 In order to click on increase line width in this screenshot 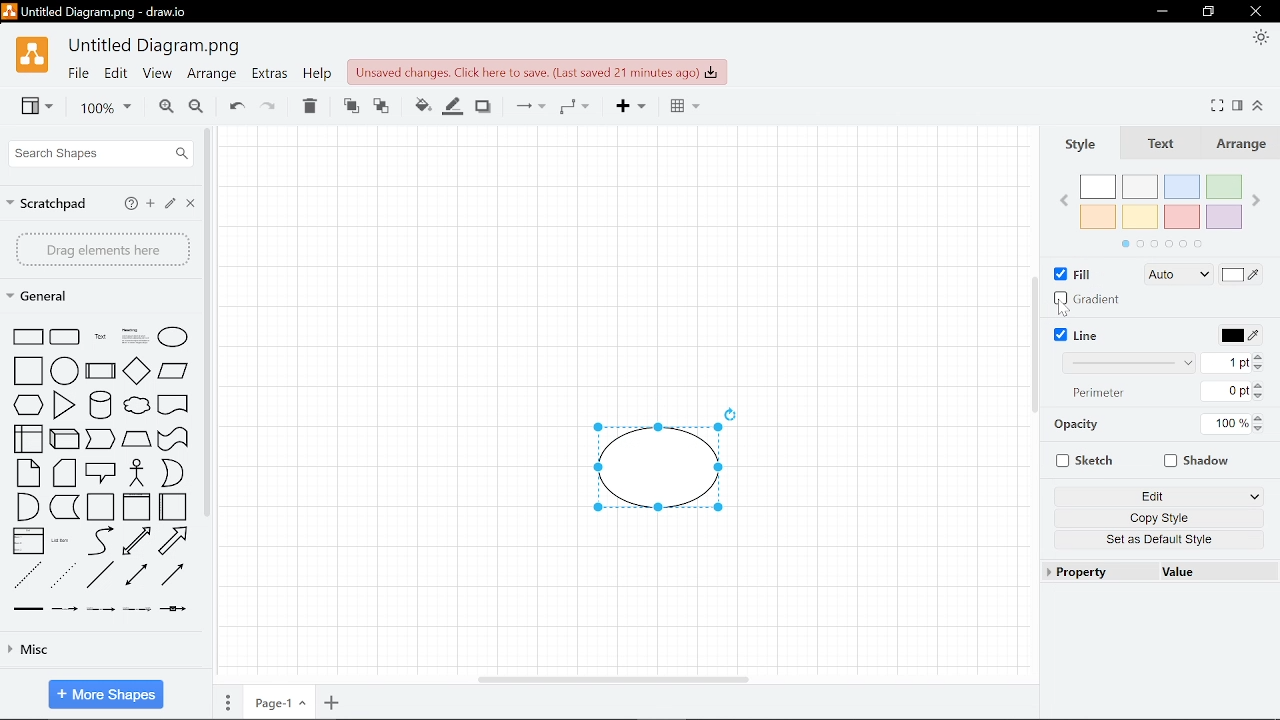, I will do `click(1260, 358)`.